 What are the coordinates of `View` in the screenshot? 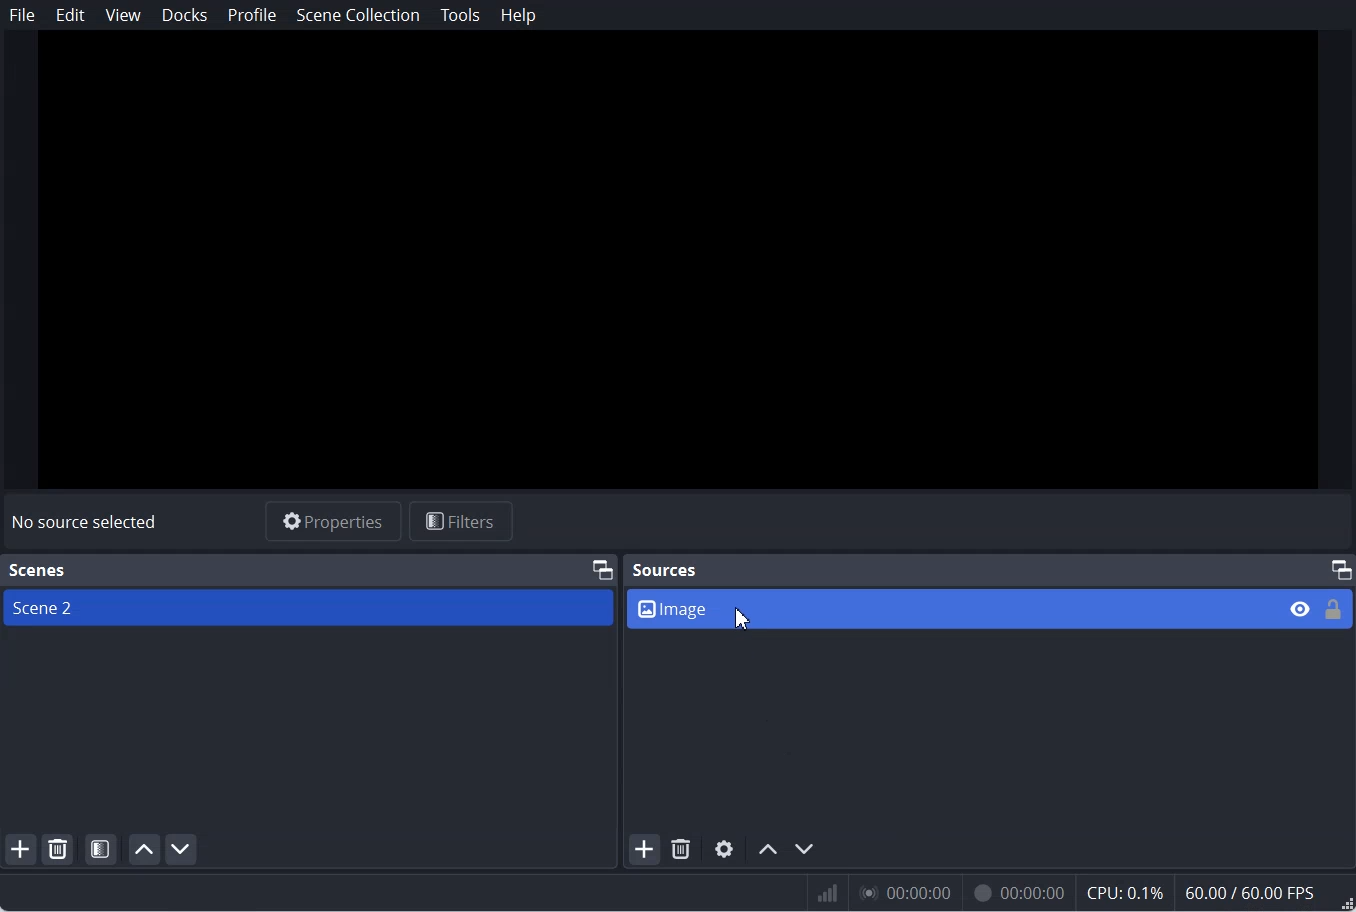 It's located at (123, 15).